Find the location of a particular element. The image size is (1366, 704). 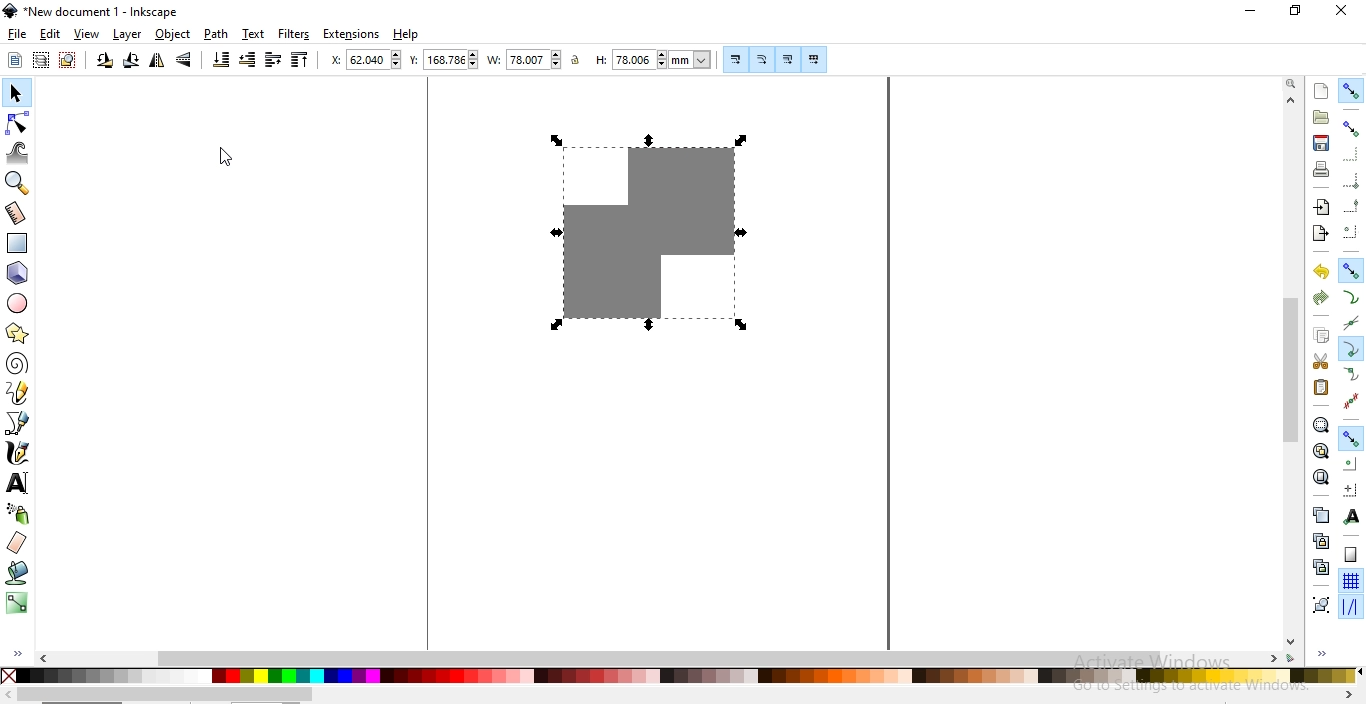

zoom is located at coordinates (1291, 84).